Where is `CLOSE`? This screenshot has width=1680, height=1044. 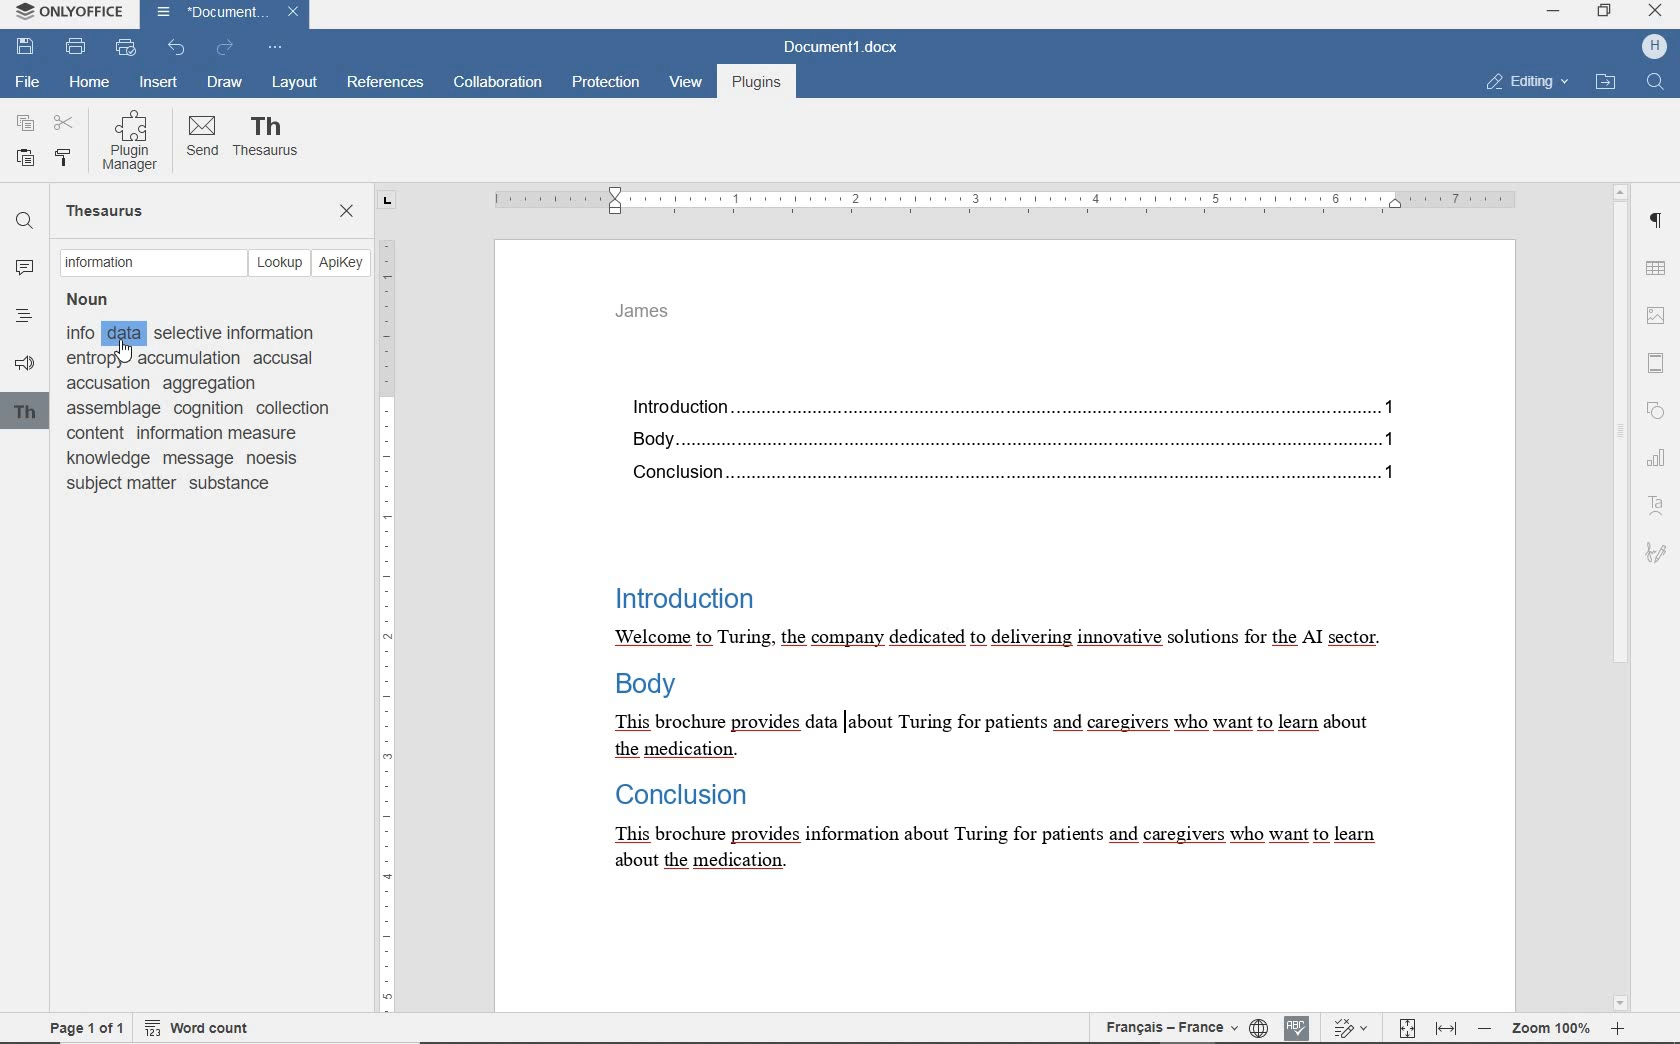
CLOSE is located at coordinates (347, 213).